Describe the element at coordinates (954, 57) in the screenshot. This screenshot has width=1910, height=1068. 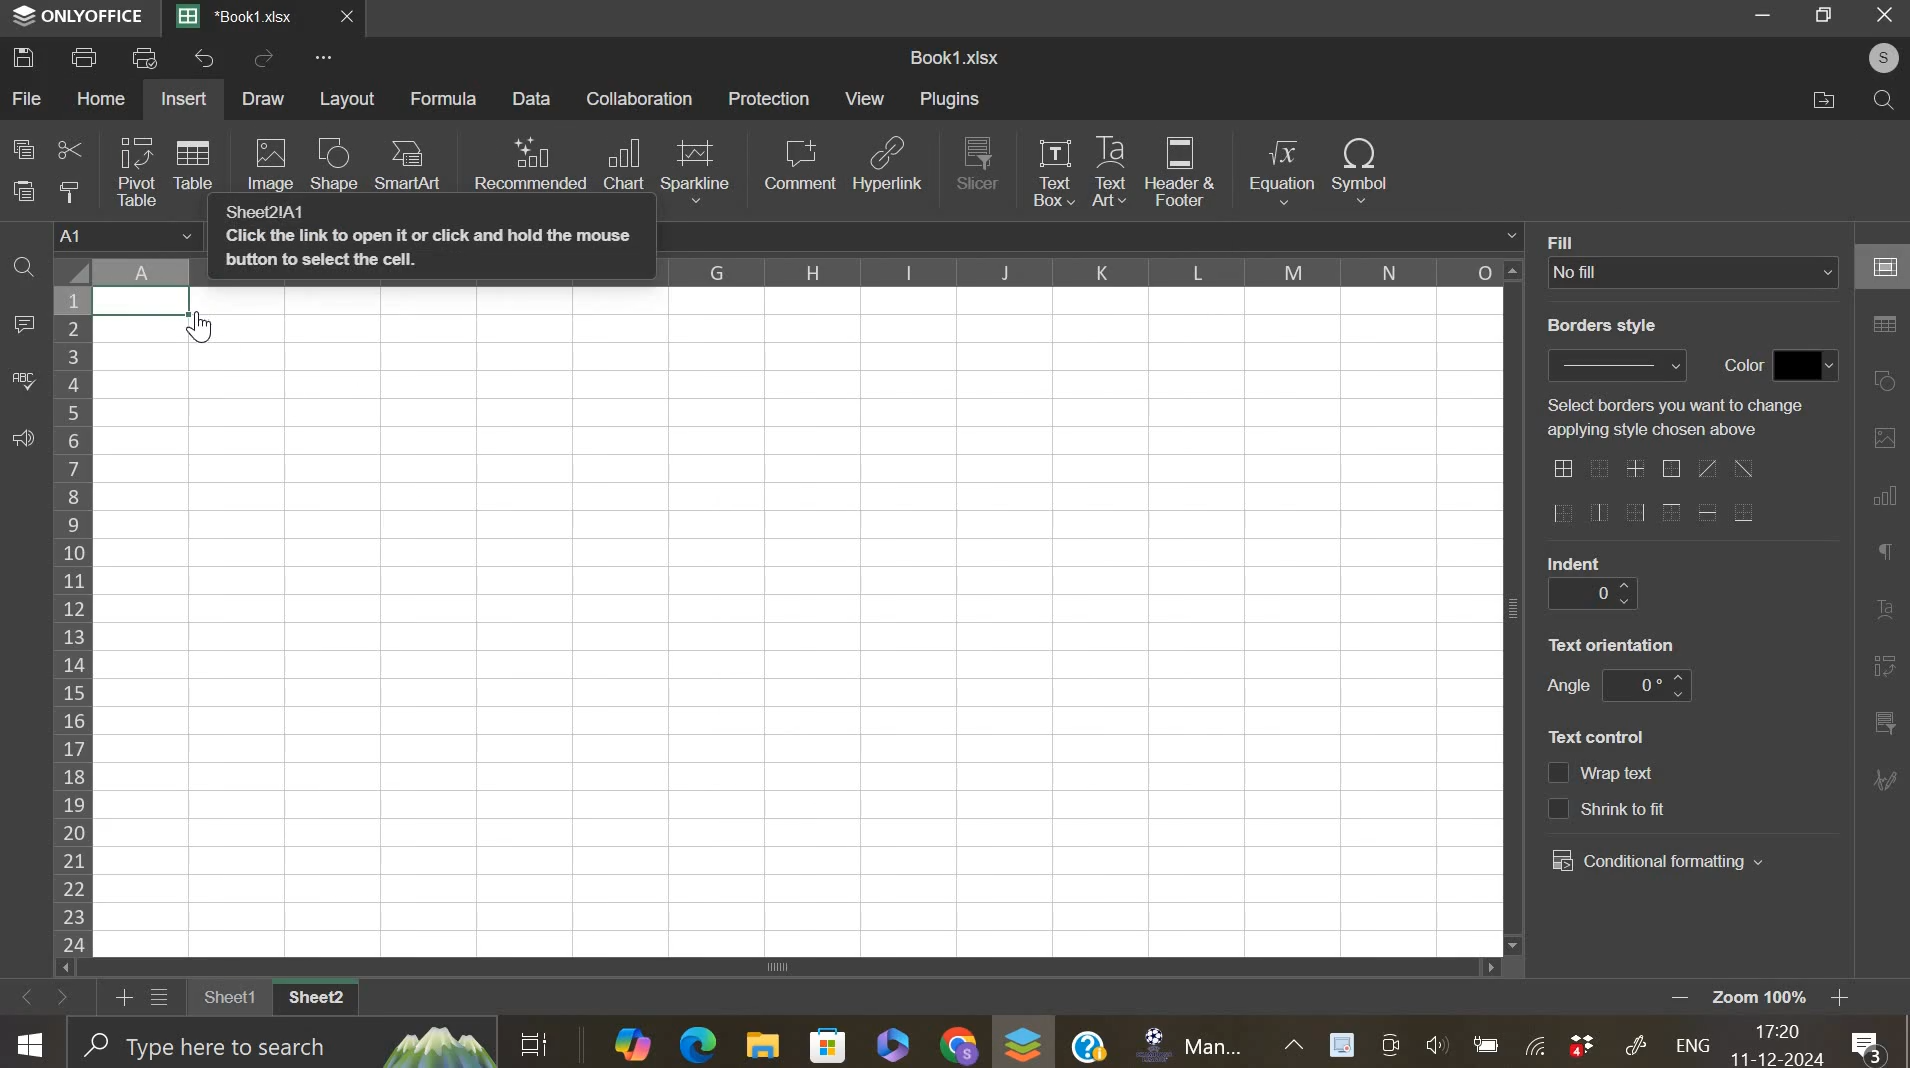
I see `spreadsheet name` at that location.